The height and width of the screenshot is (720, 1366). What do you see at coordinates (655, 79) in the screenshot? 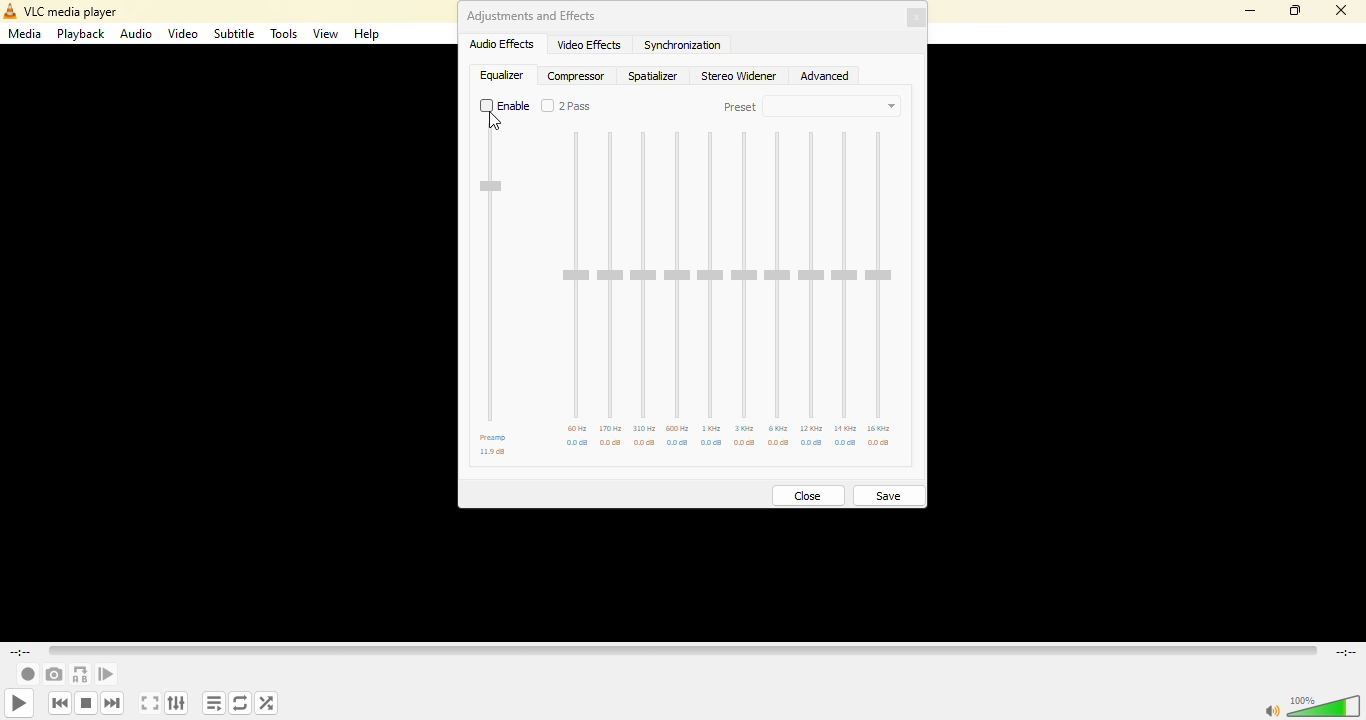
I see `spatializer` at bounding box center [655, 79].